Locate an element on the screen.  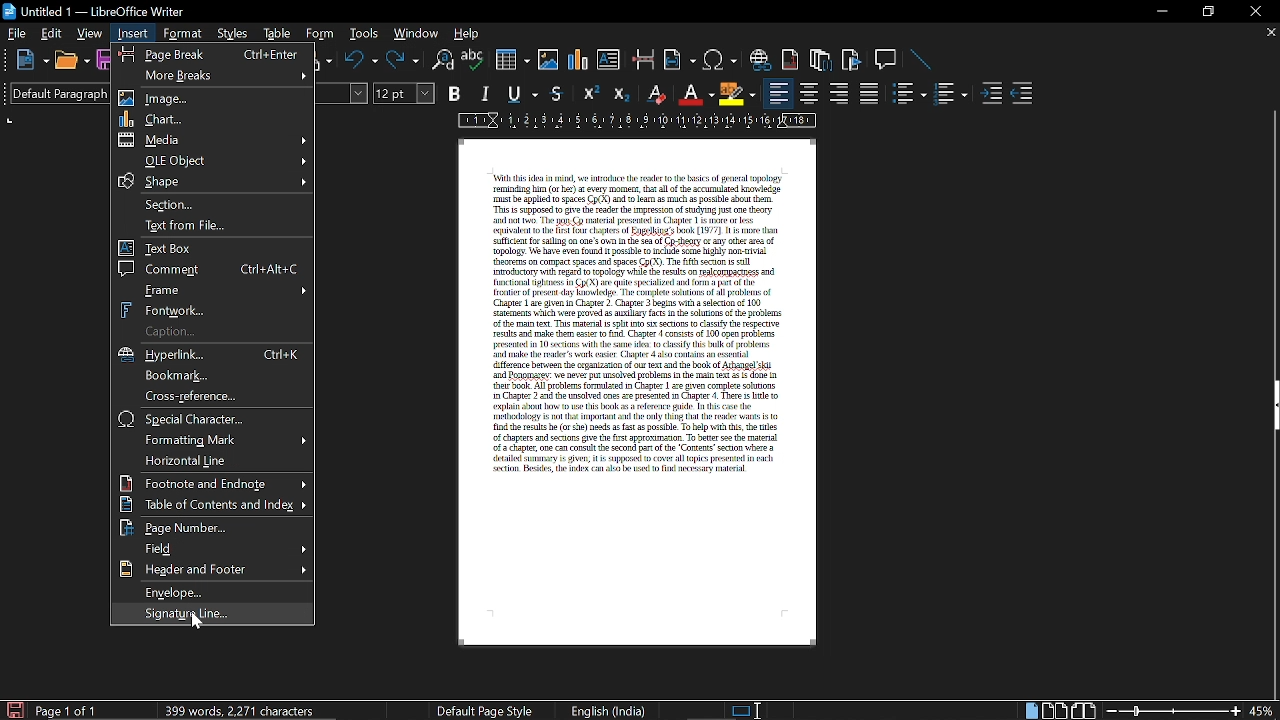
envelope is located at coordinates (214, 569).